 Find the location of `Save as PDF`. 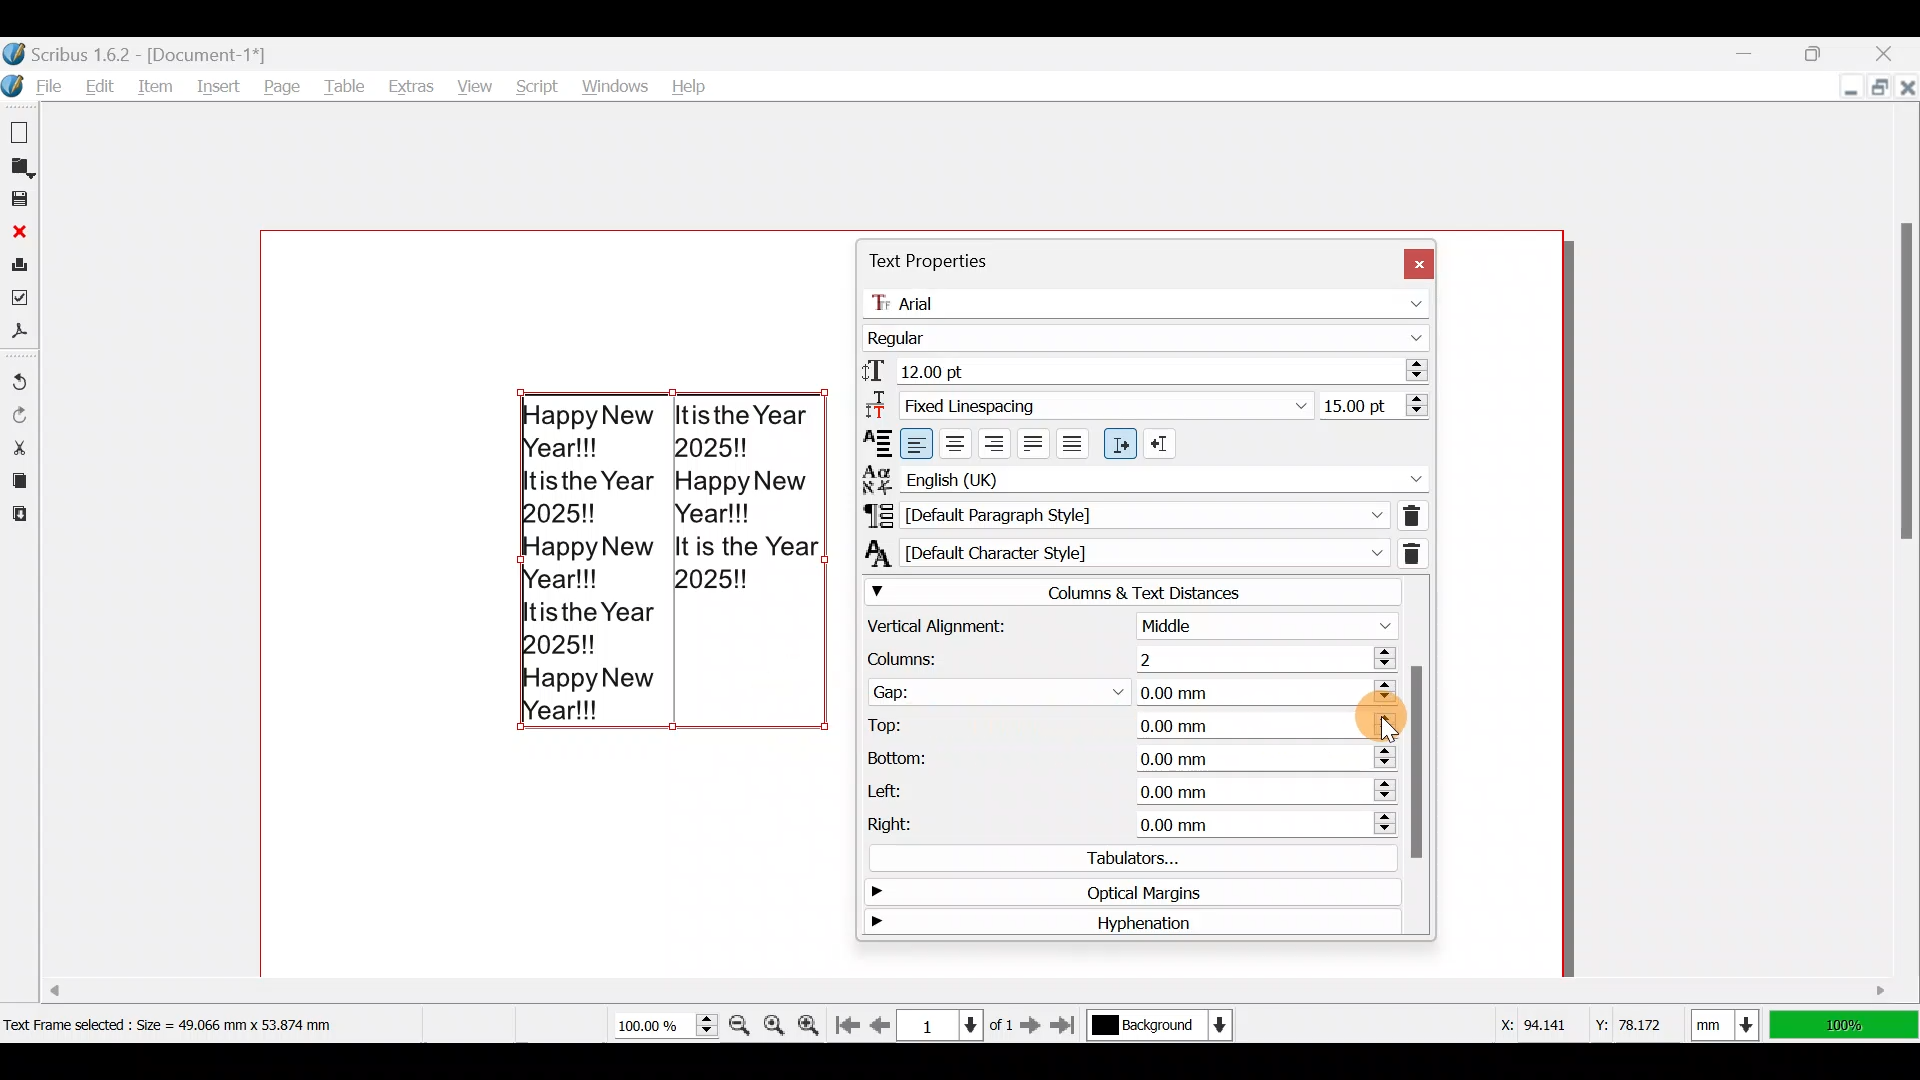

Save as PDF is located at coordinates (22, 336).